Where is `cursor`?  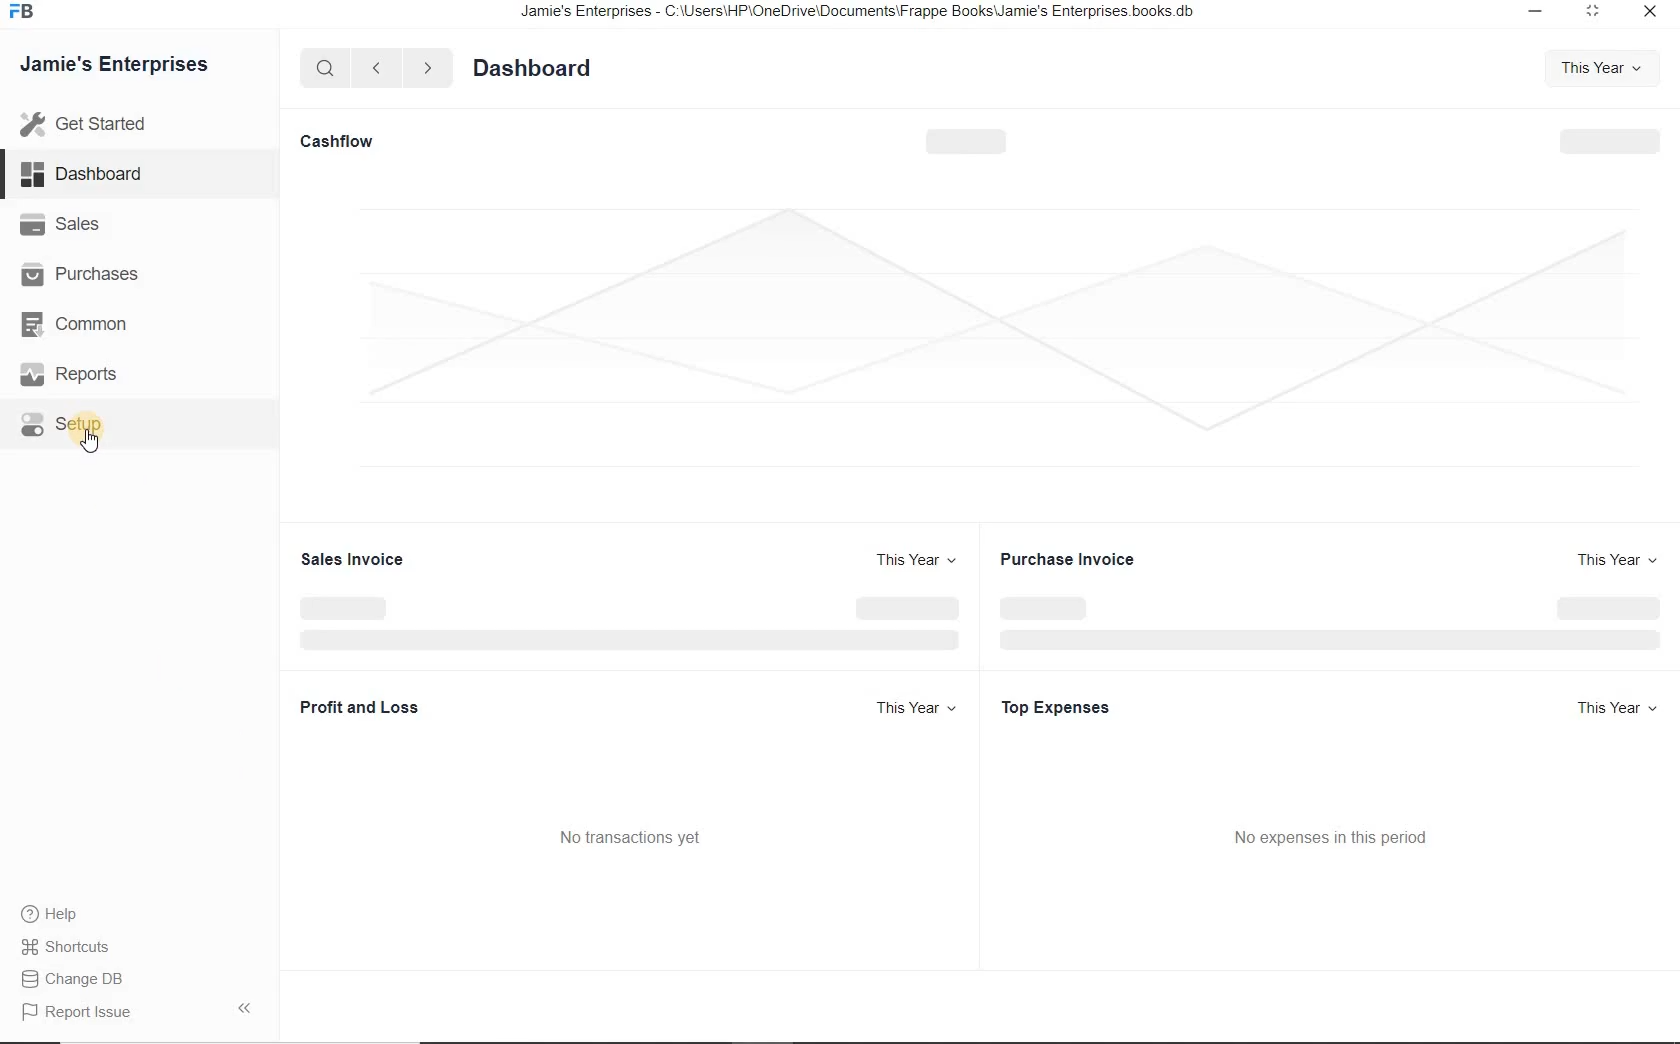
cursor is located at coordinates (91, 442).